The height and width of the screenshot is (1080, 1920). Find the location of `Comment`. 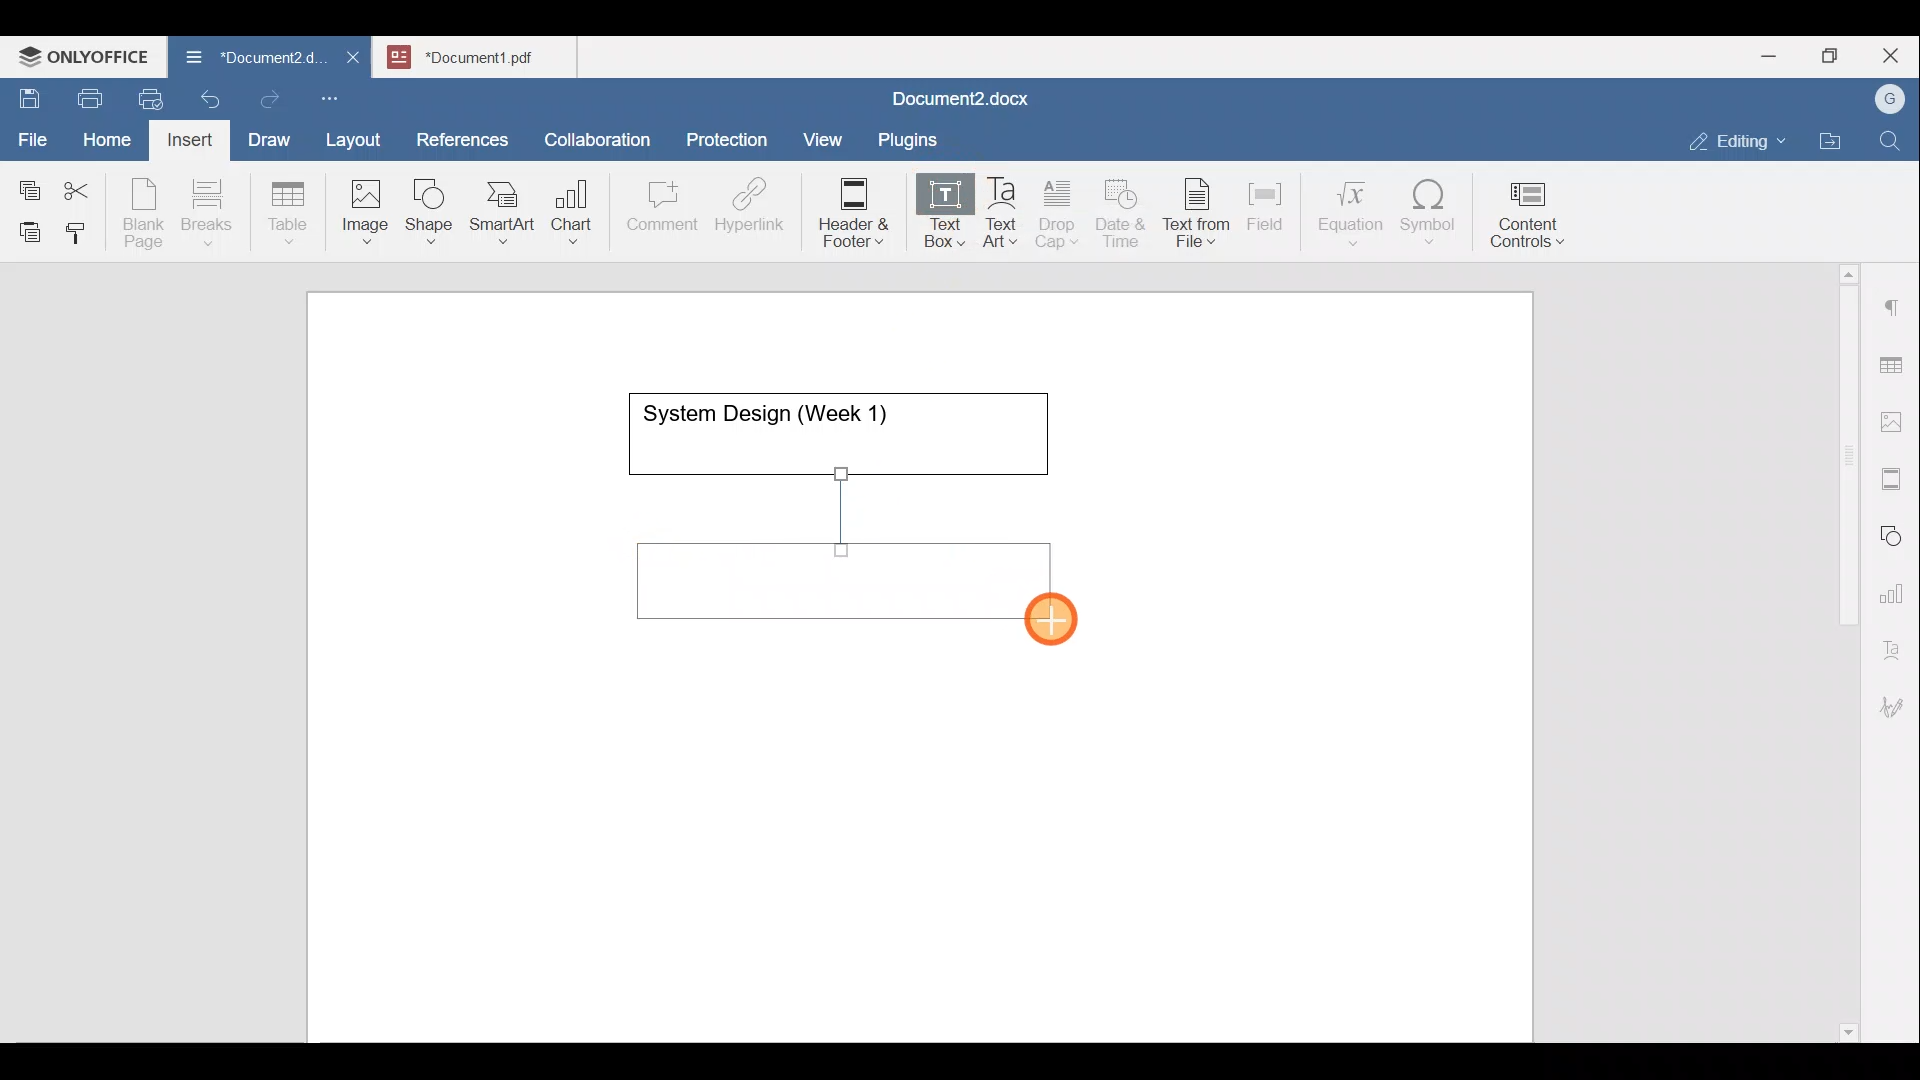

Comment is located at coordinates (656, 211).